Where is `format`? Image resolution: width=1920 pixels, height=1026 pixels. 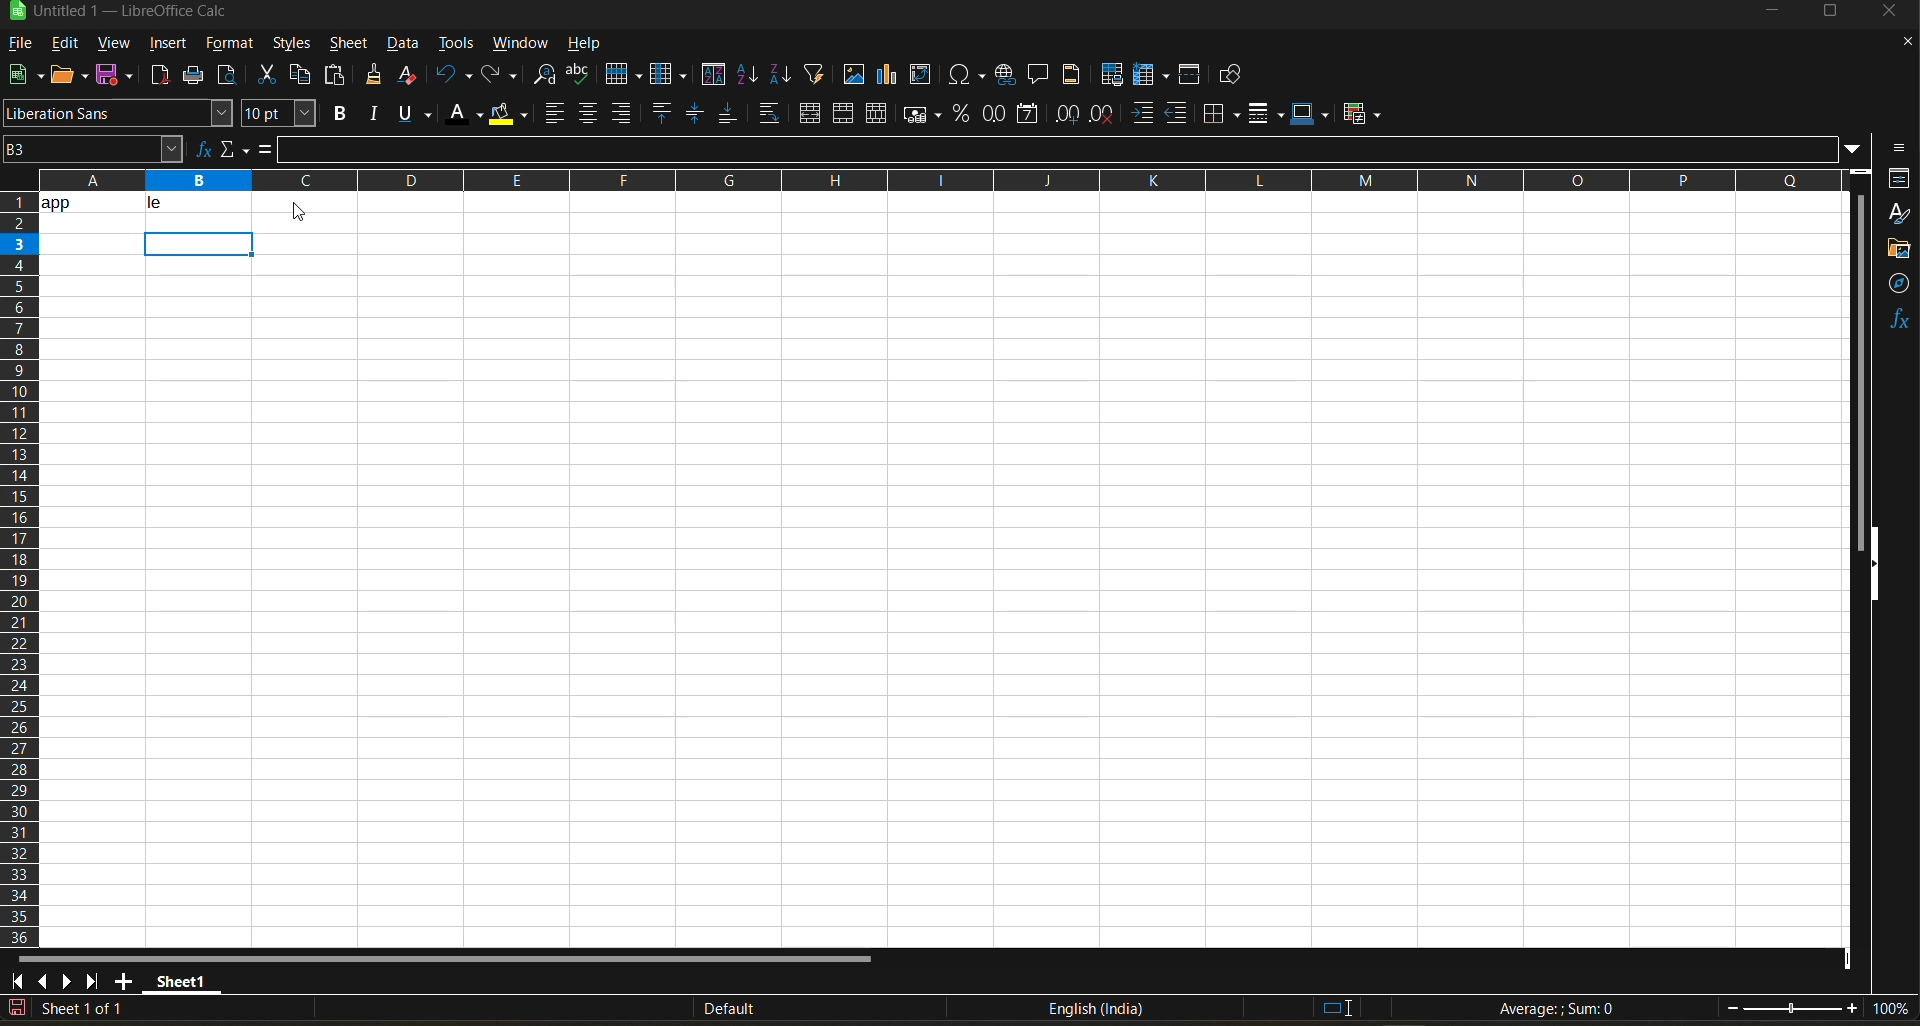 format is located at coordinates (231, 46).